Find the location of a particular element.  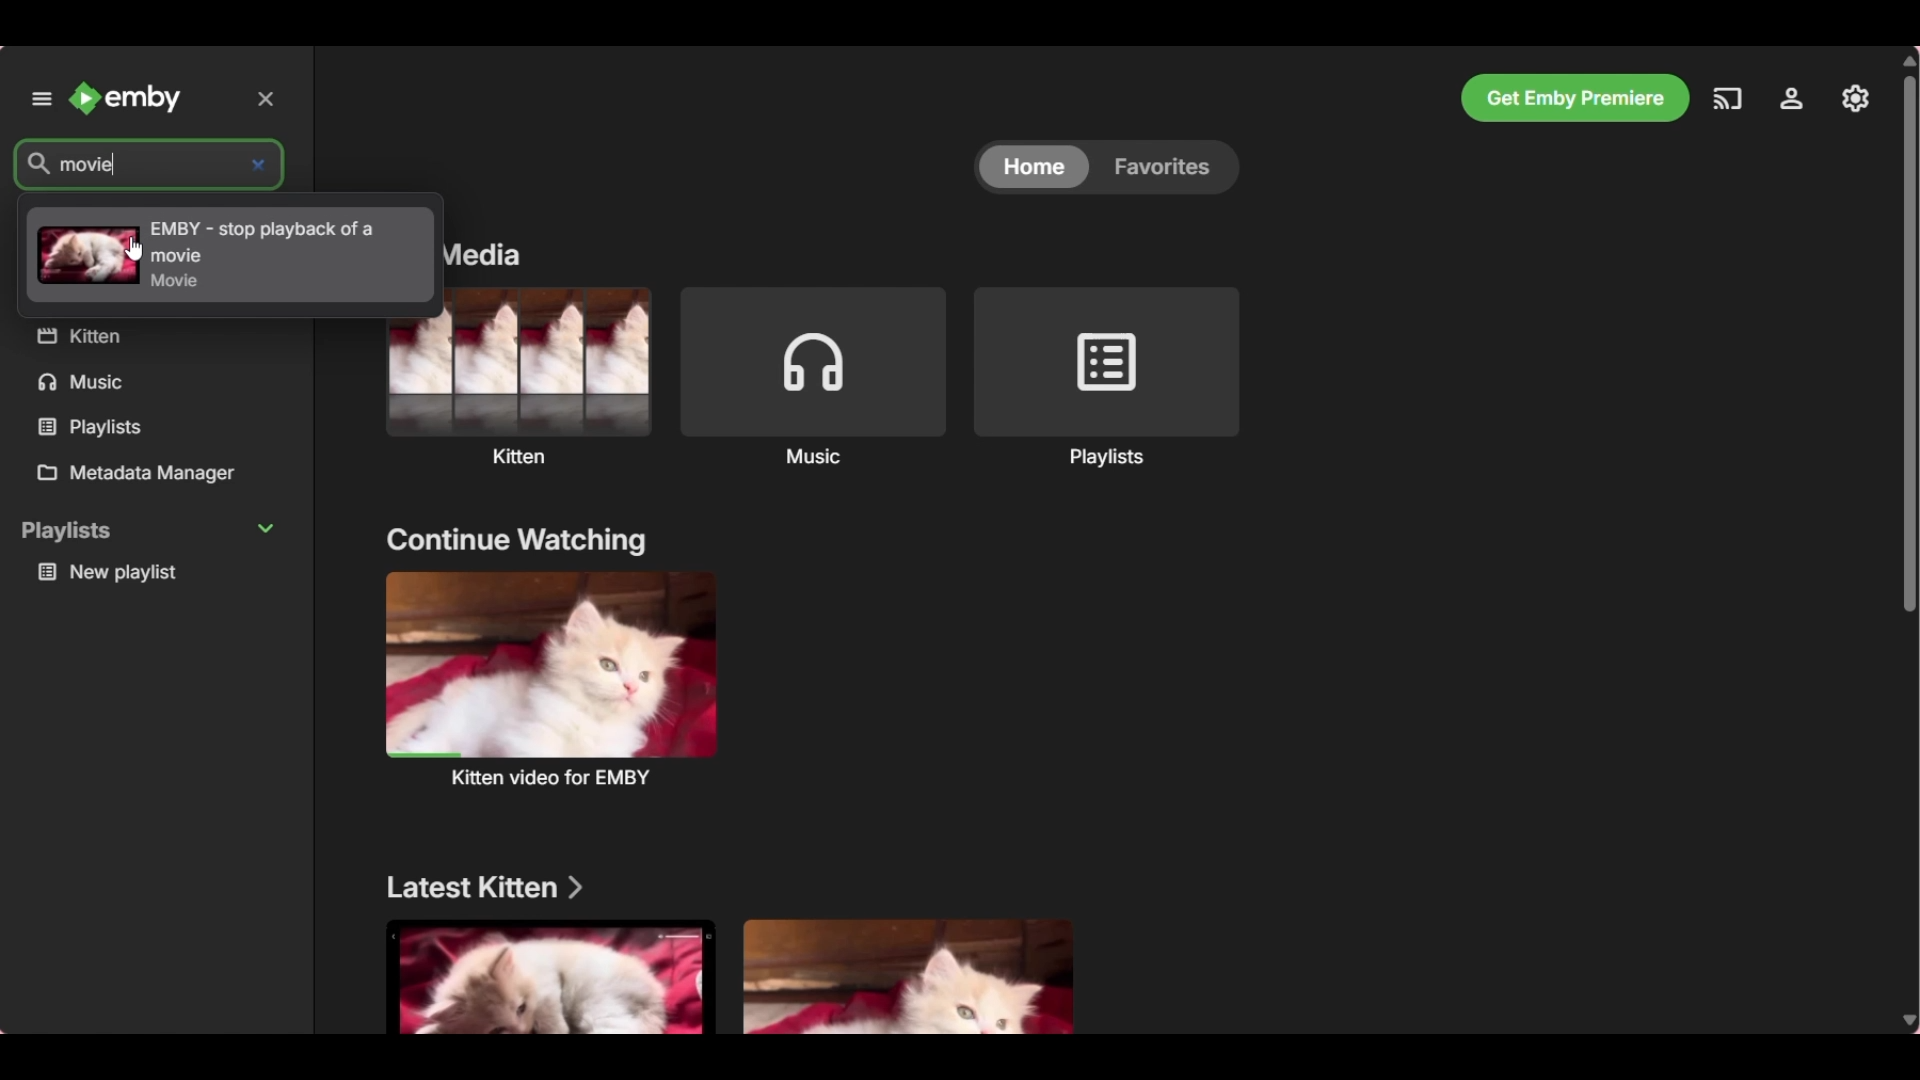

Media under section mentioned above is located at coordinates (910, 975).